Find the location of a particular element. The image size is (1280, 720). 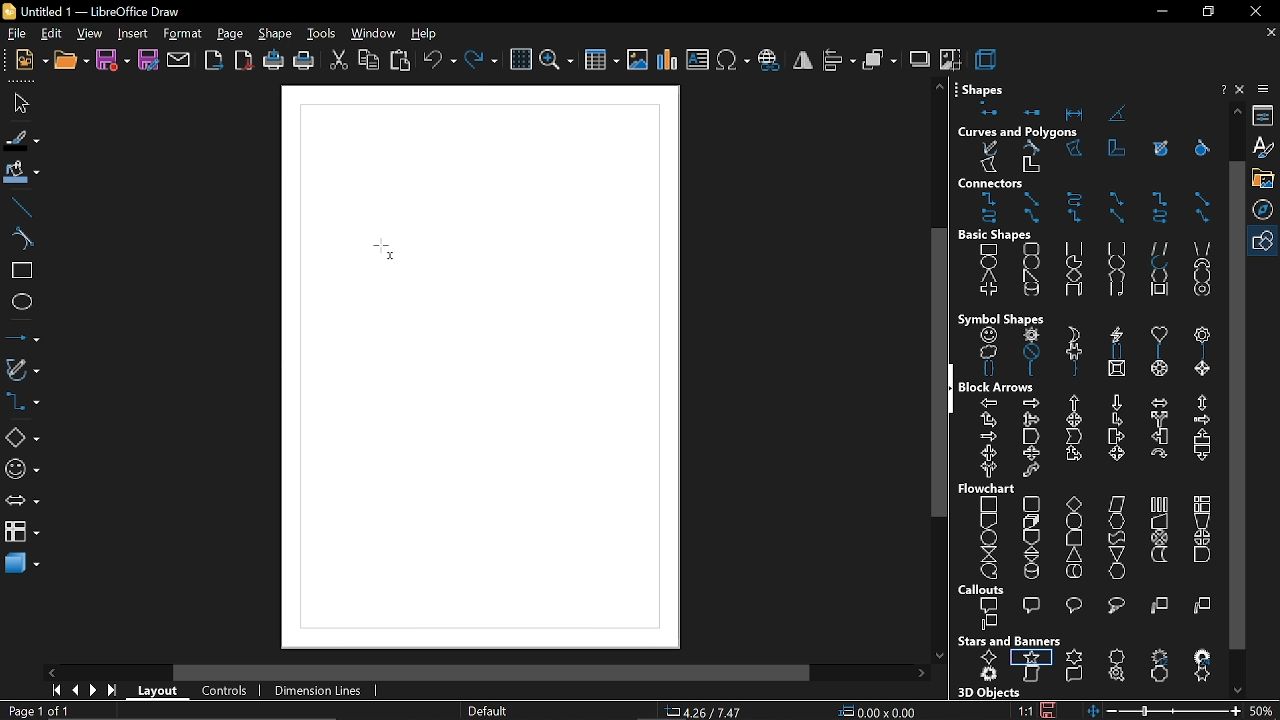

flowchart is located at coordinates (1094, 537).